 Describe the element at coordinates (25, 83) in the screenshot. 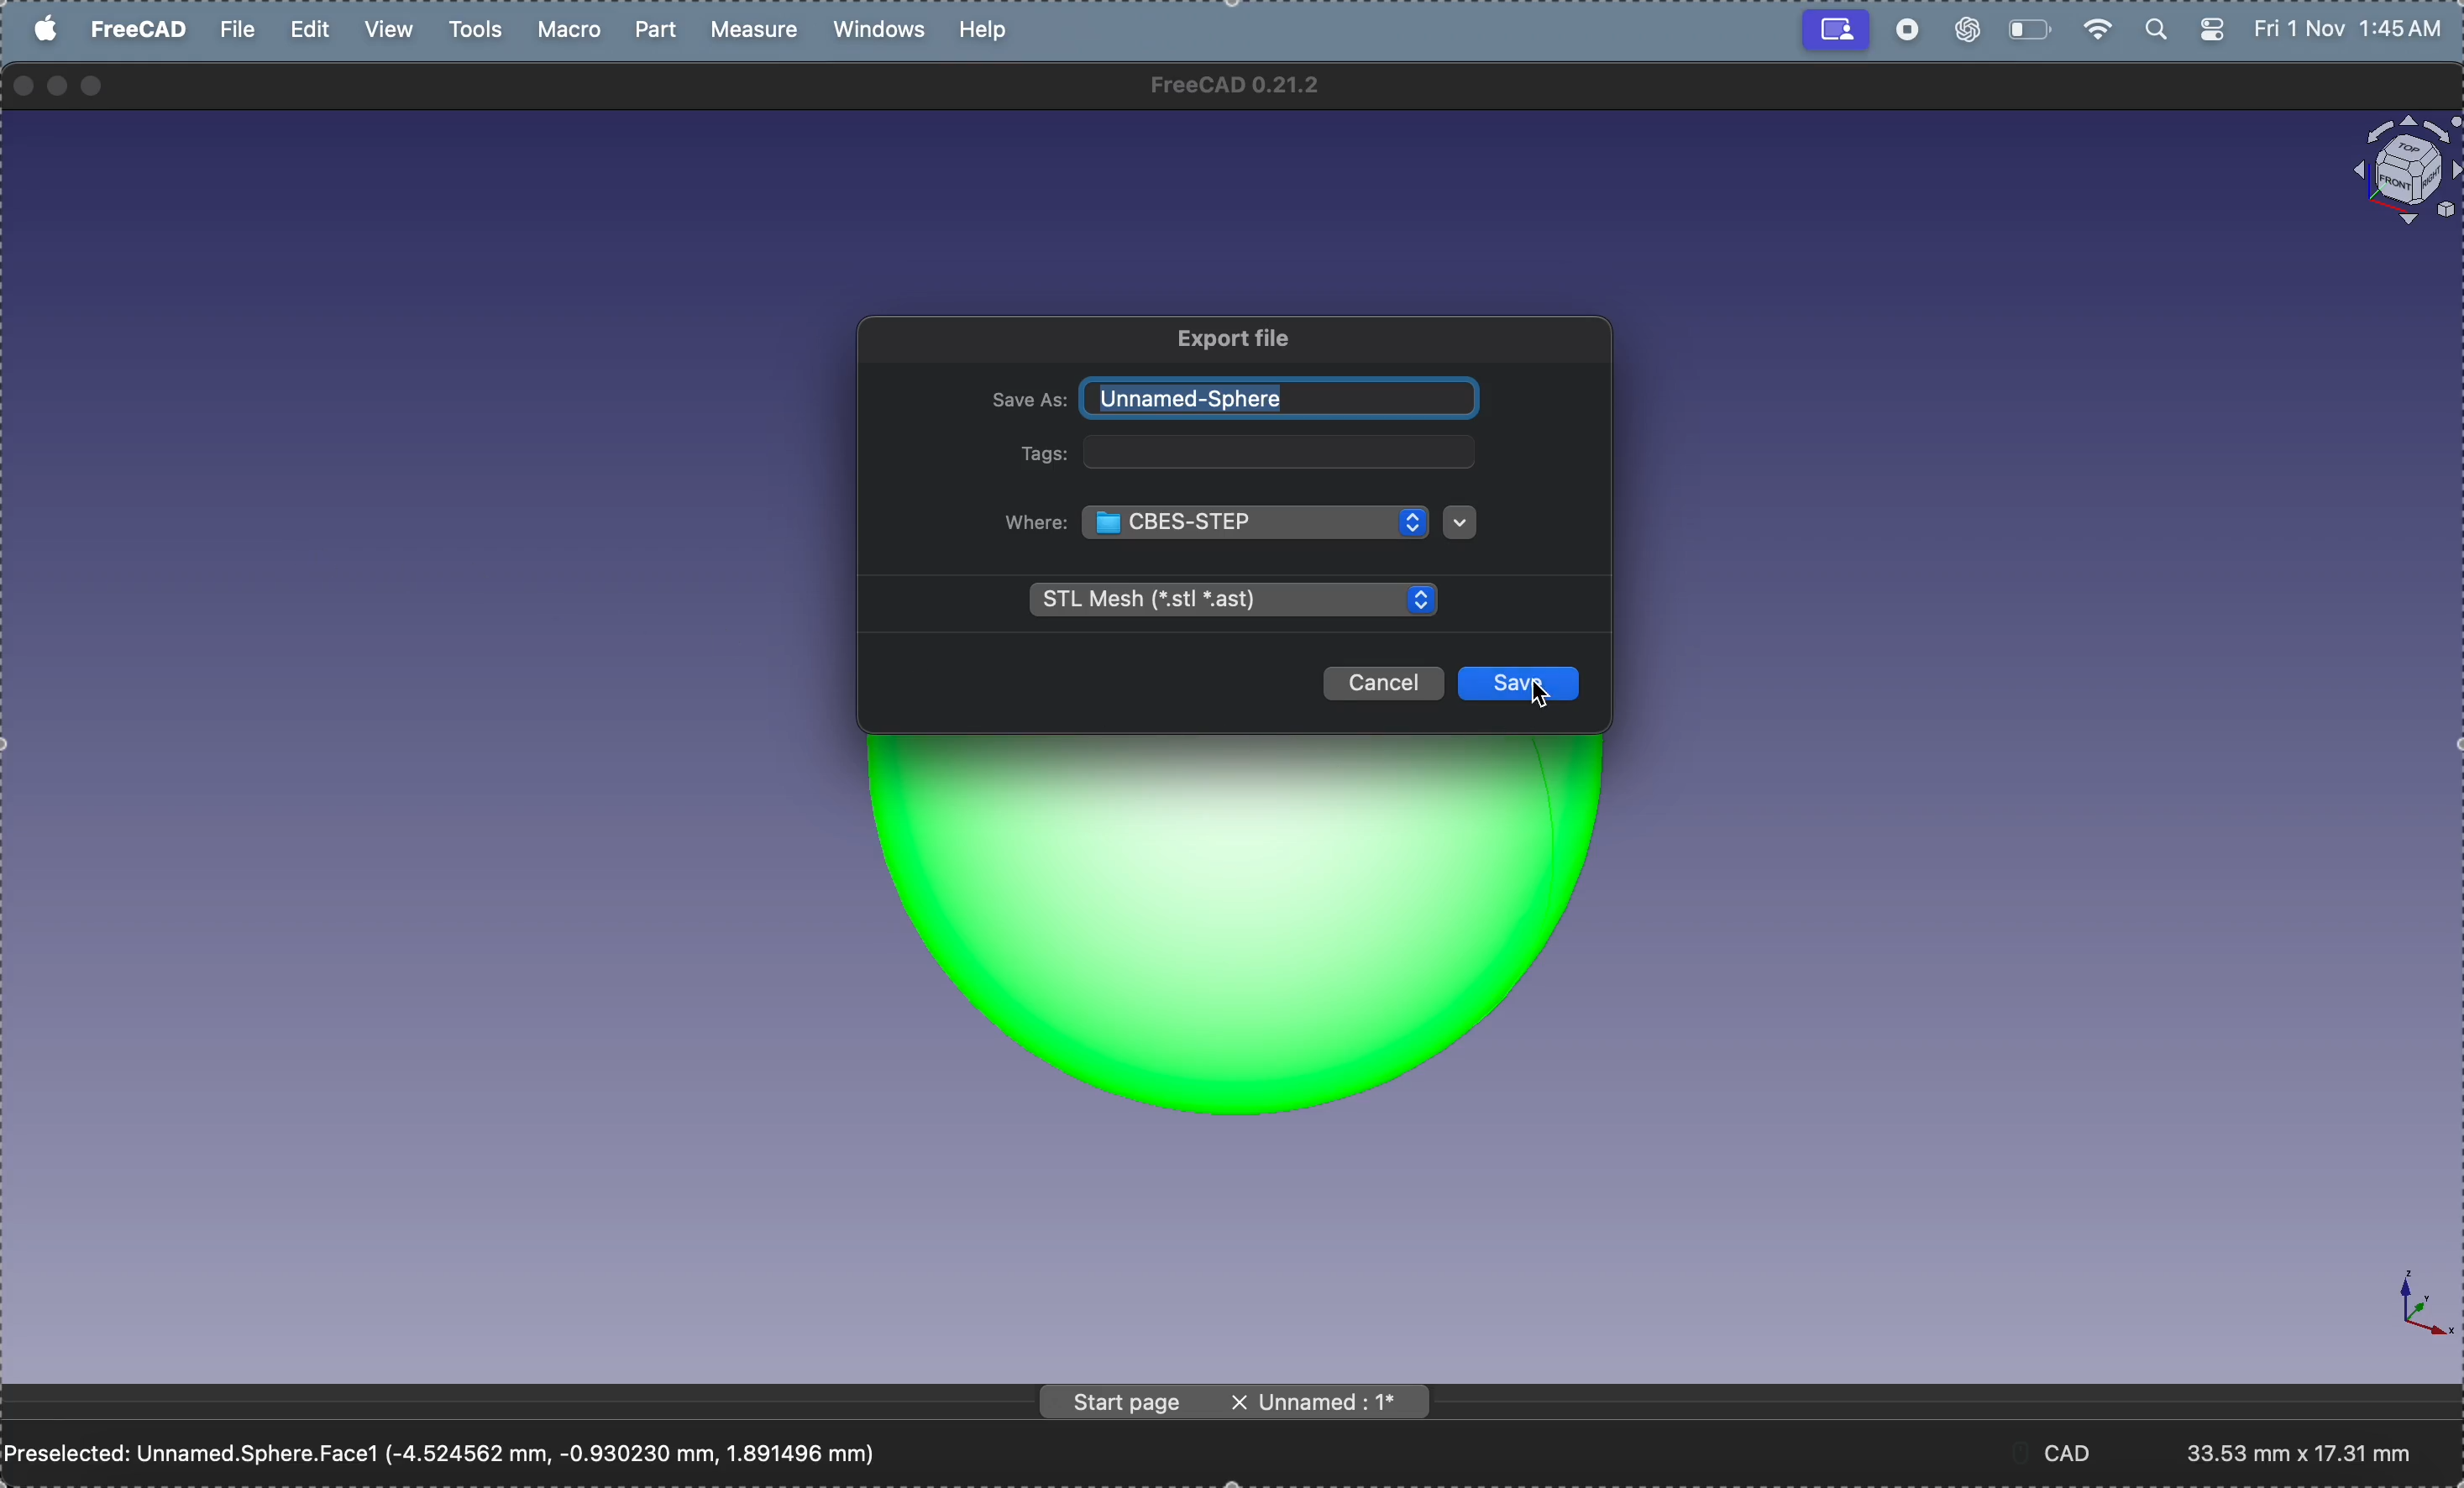

I see `closing window` at that location.